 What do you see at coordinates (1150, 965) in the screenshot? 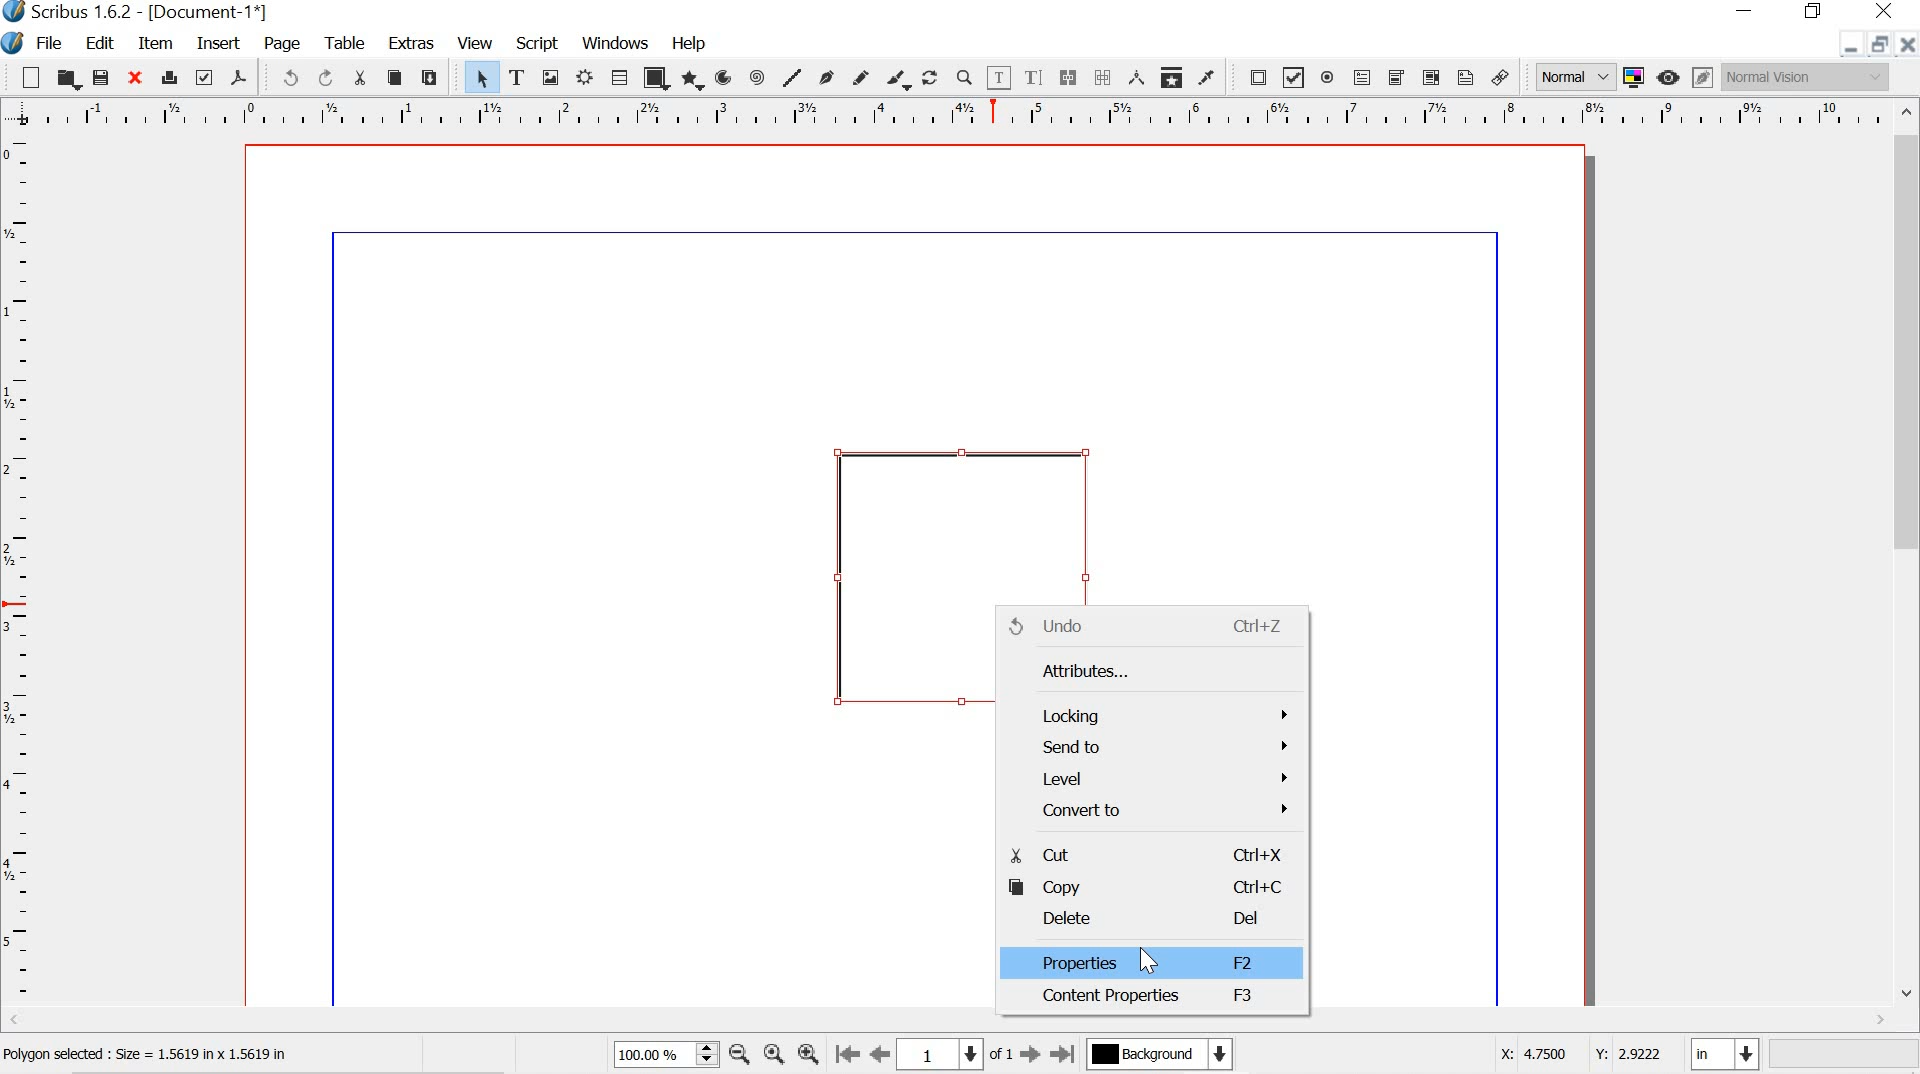
I see `properties f2` at bounding box center [1150, 965].